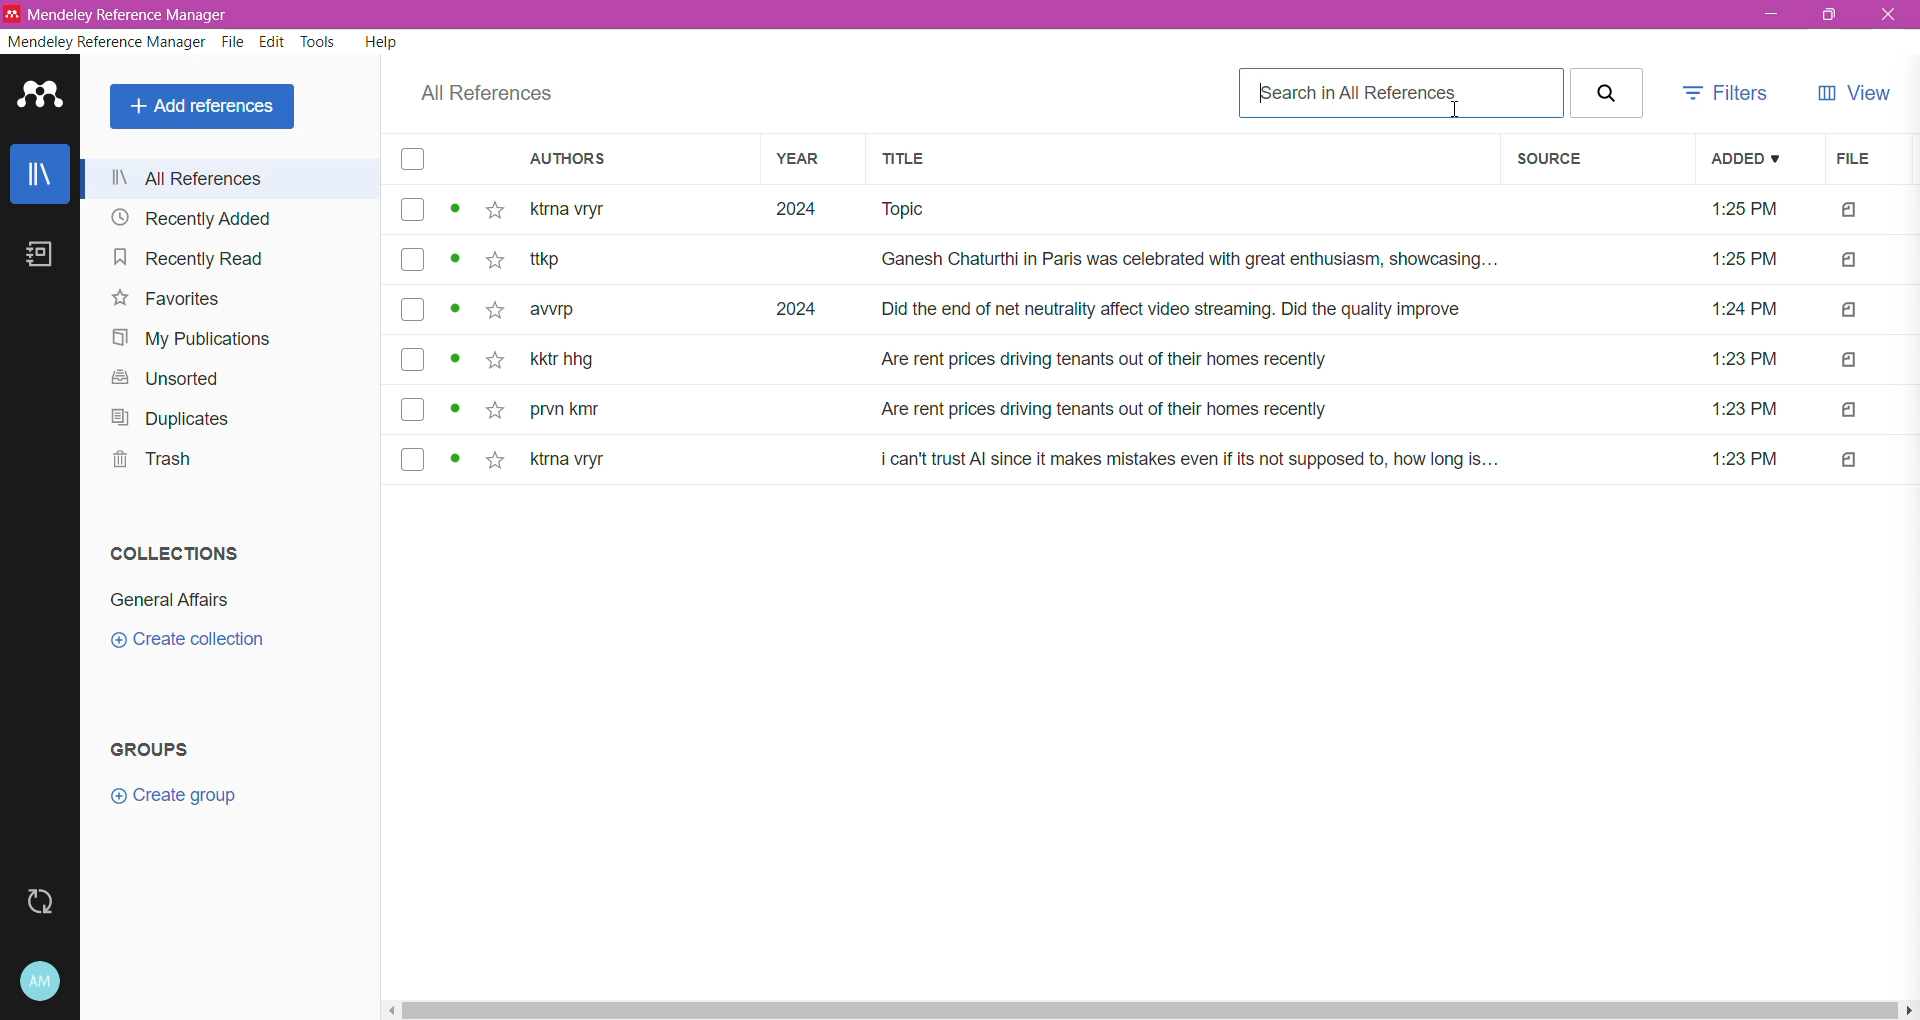  I want to click on Added, so click(1746, 159).